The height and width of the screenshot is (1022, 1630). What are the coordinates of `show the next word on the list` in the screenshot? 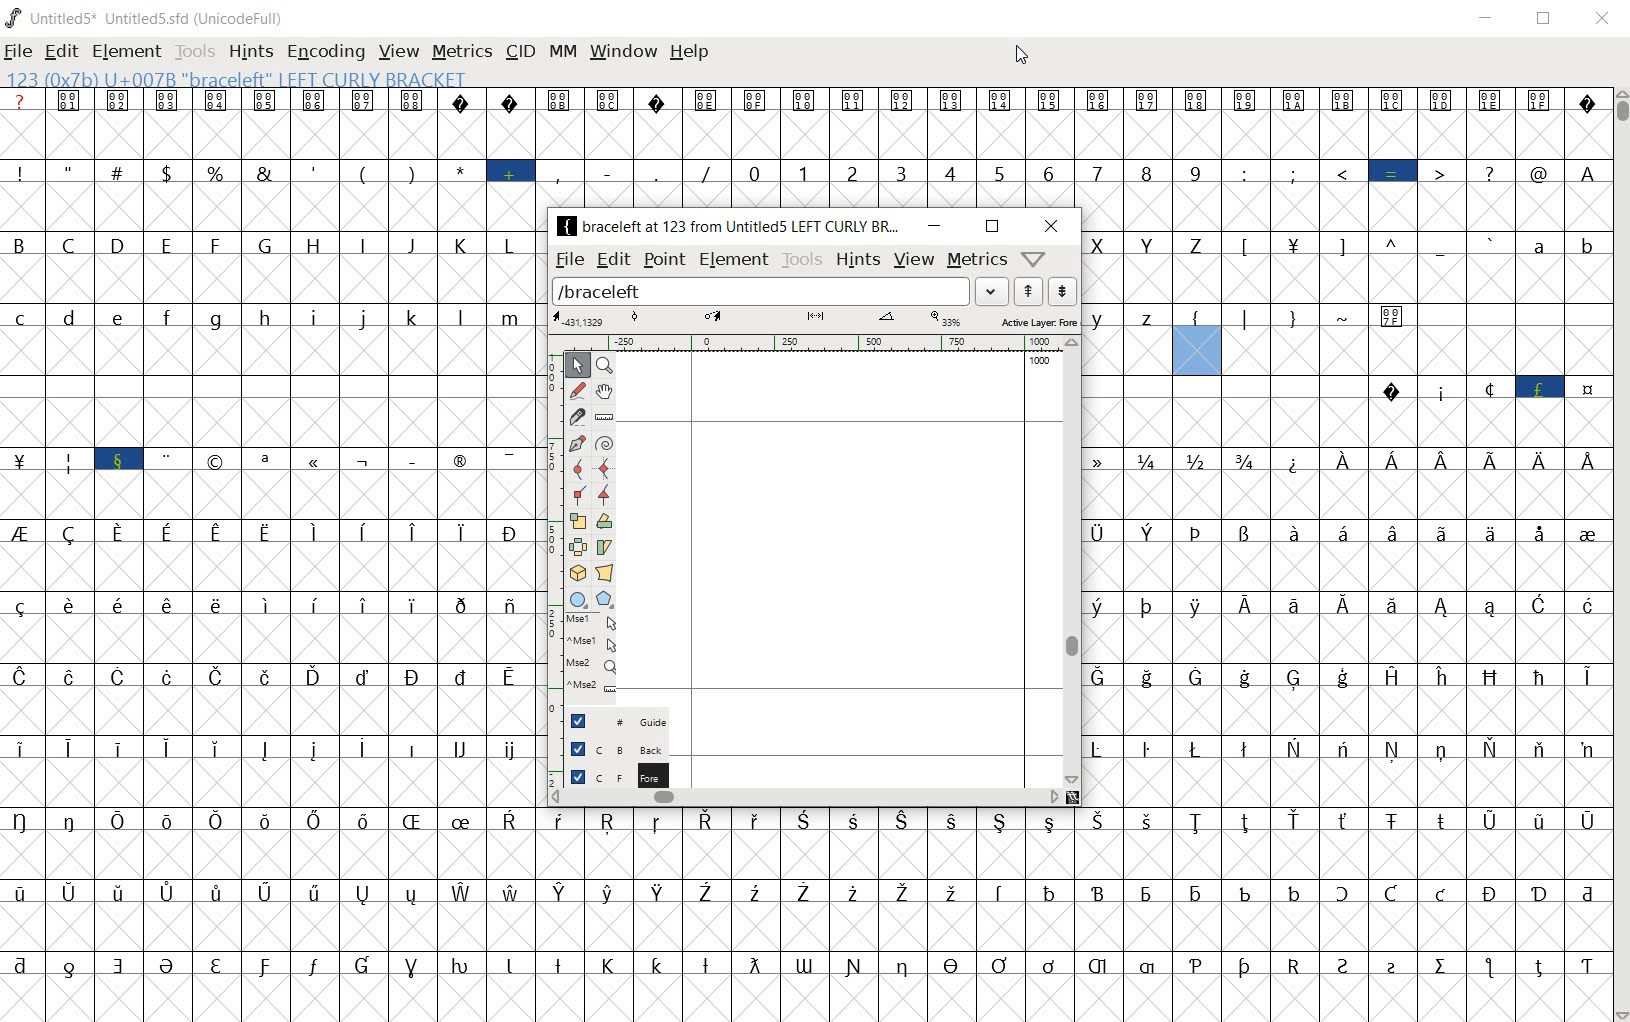 It's located at (1031, 291).